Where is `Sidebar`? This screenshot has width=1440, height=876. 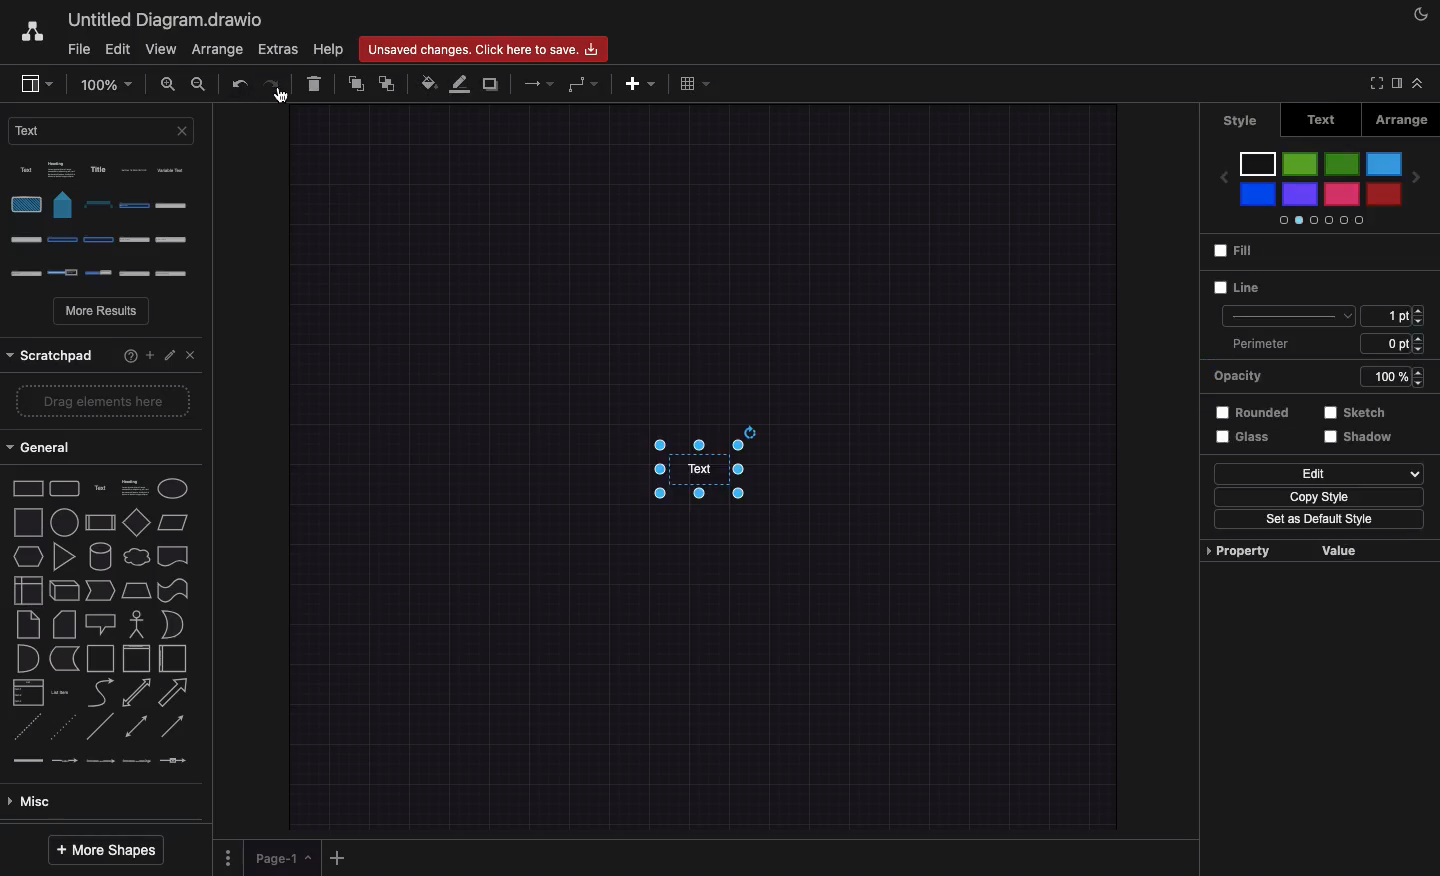 Sidebar is located at coordinates (36, 85).